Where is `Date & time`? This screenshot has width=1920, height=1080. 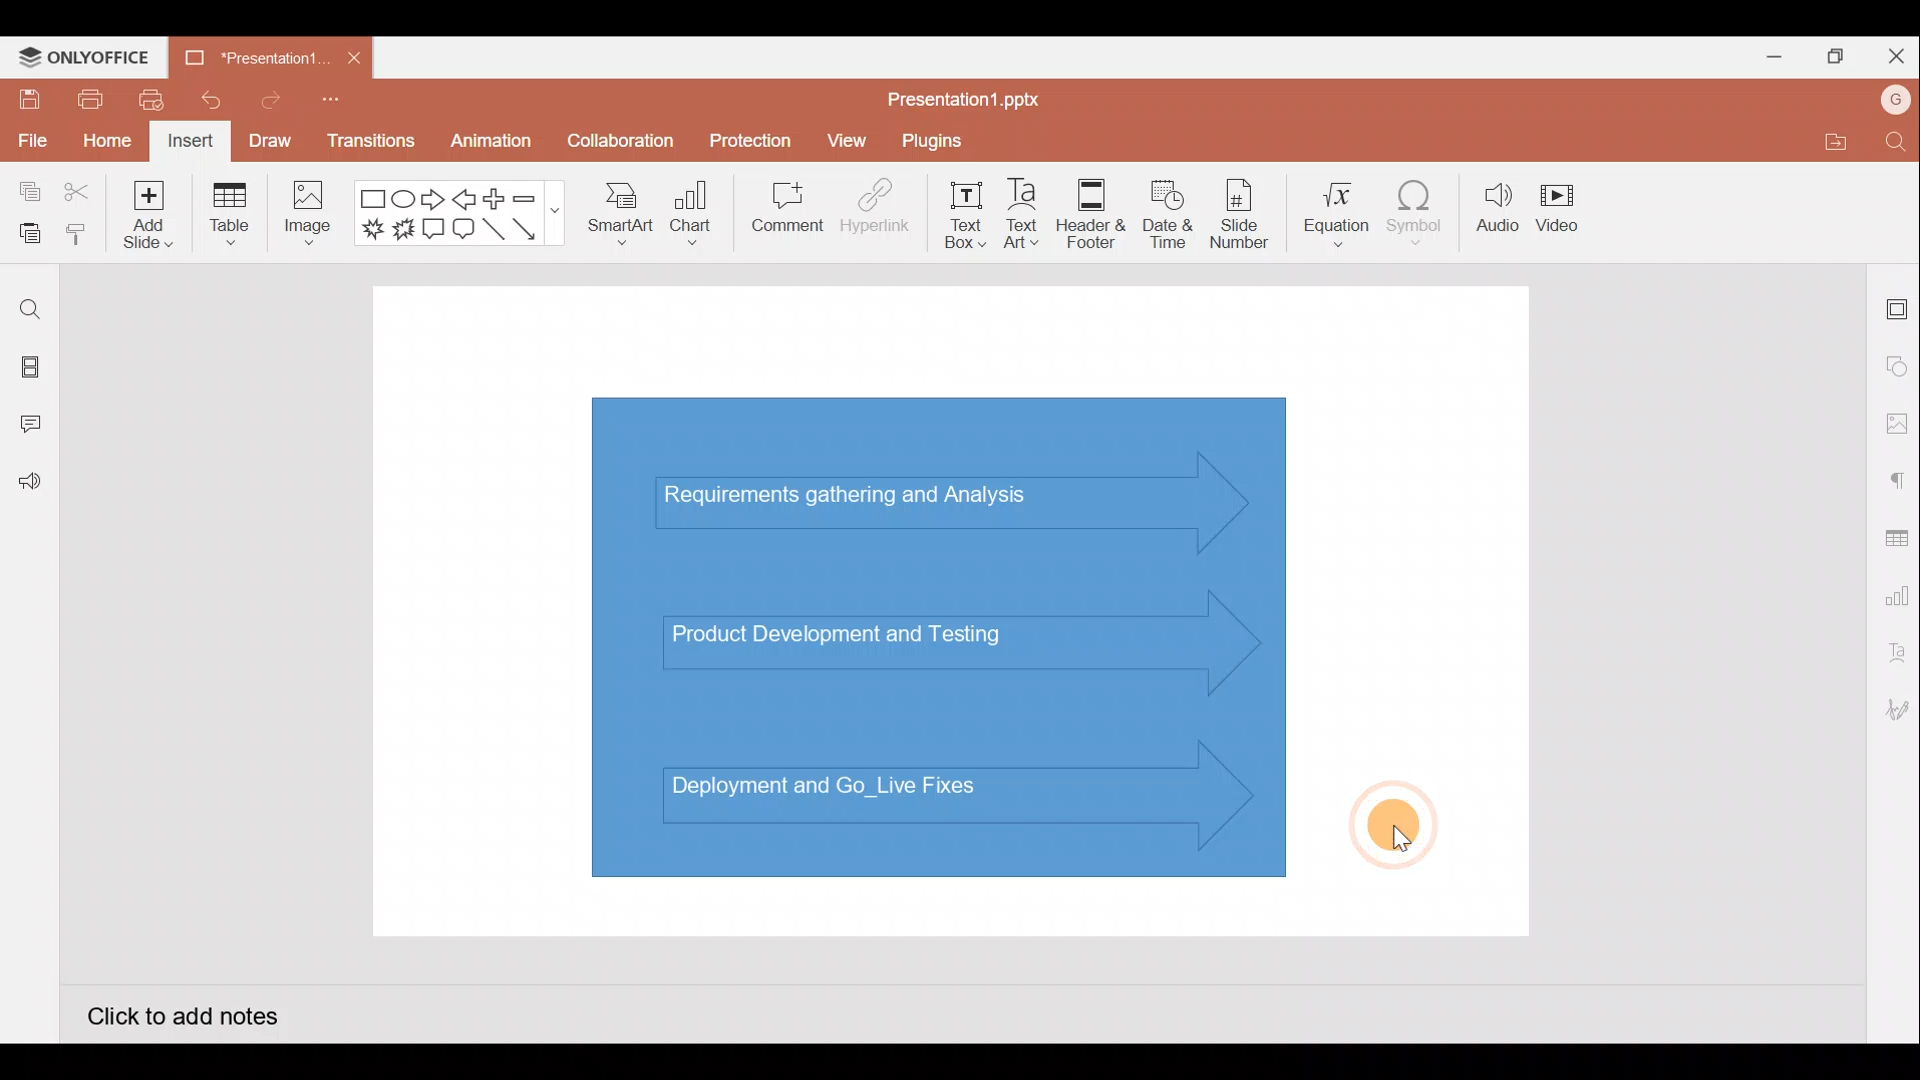 Date & time is located at coordinates (1168, 214).